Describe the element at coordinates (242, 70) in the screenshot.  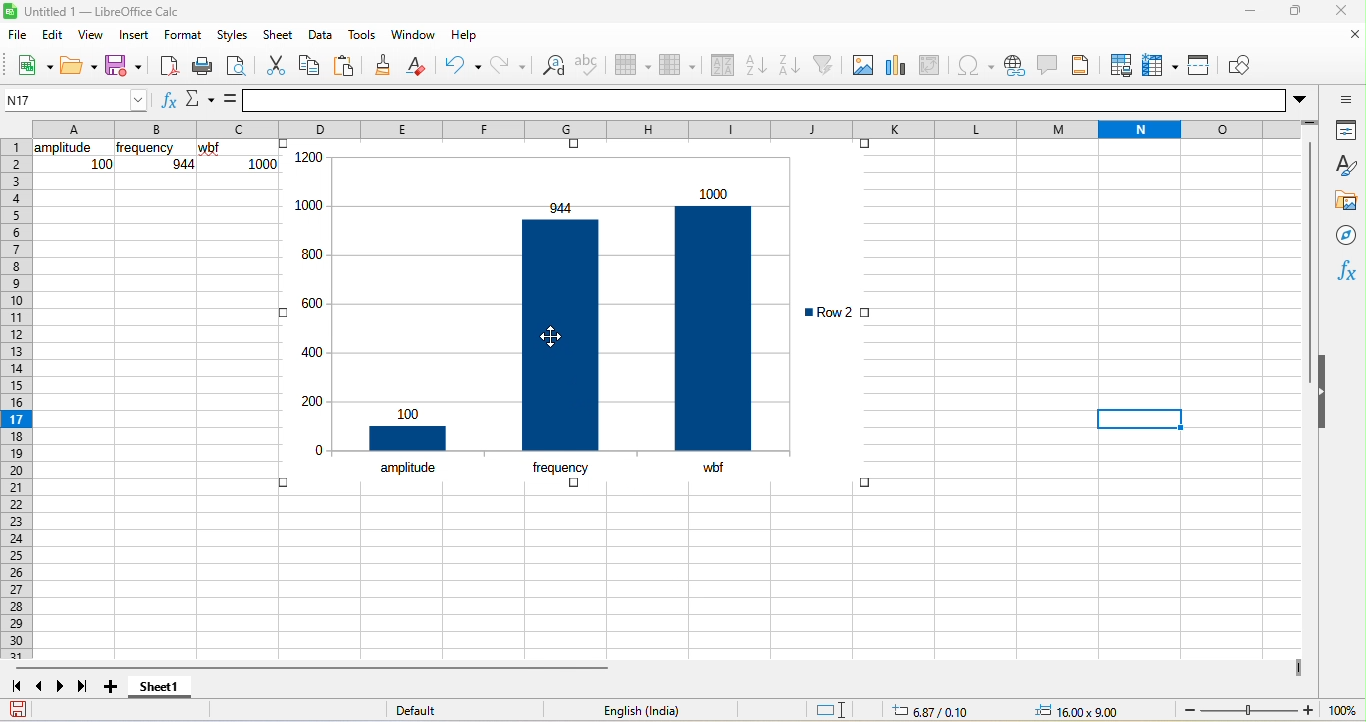
I see `print preview` at that location.